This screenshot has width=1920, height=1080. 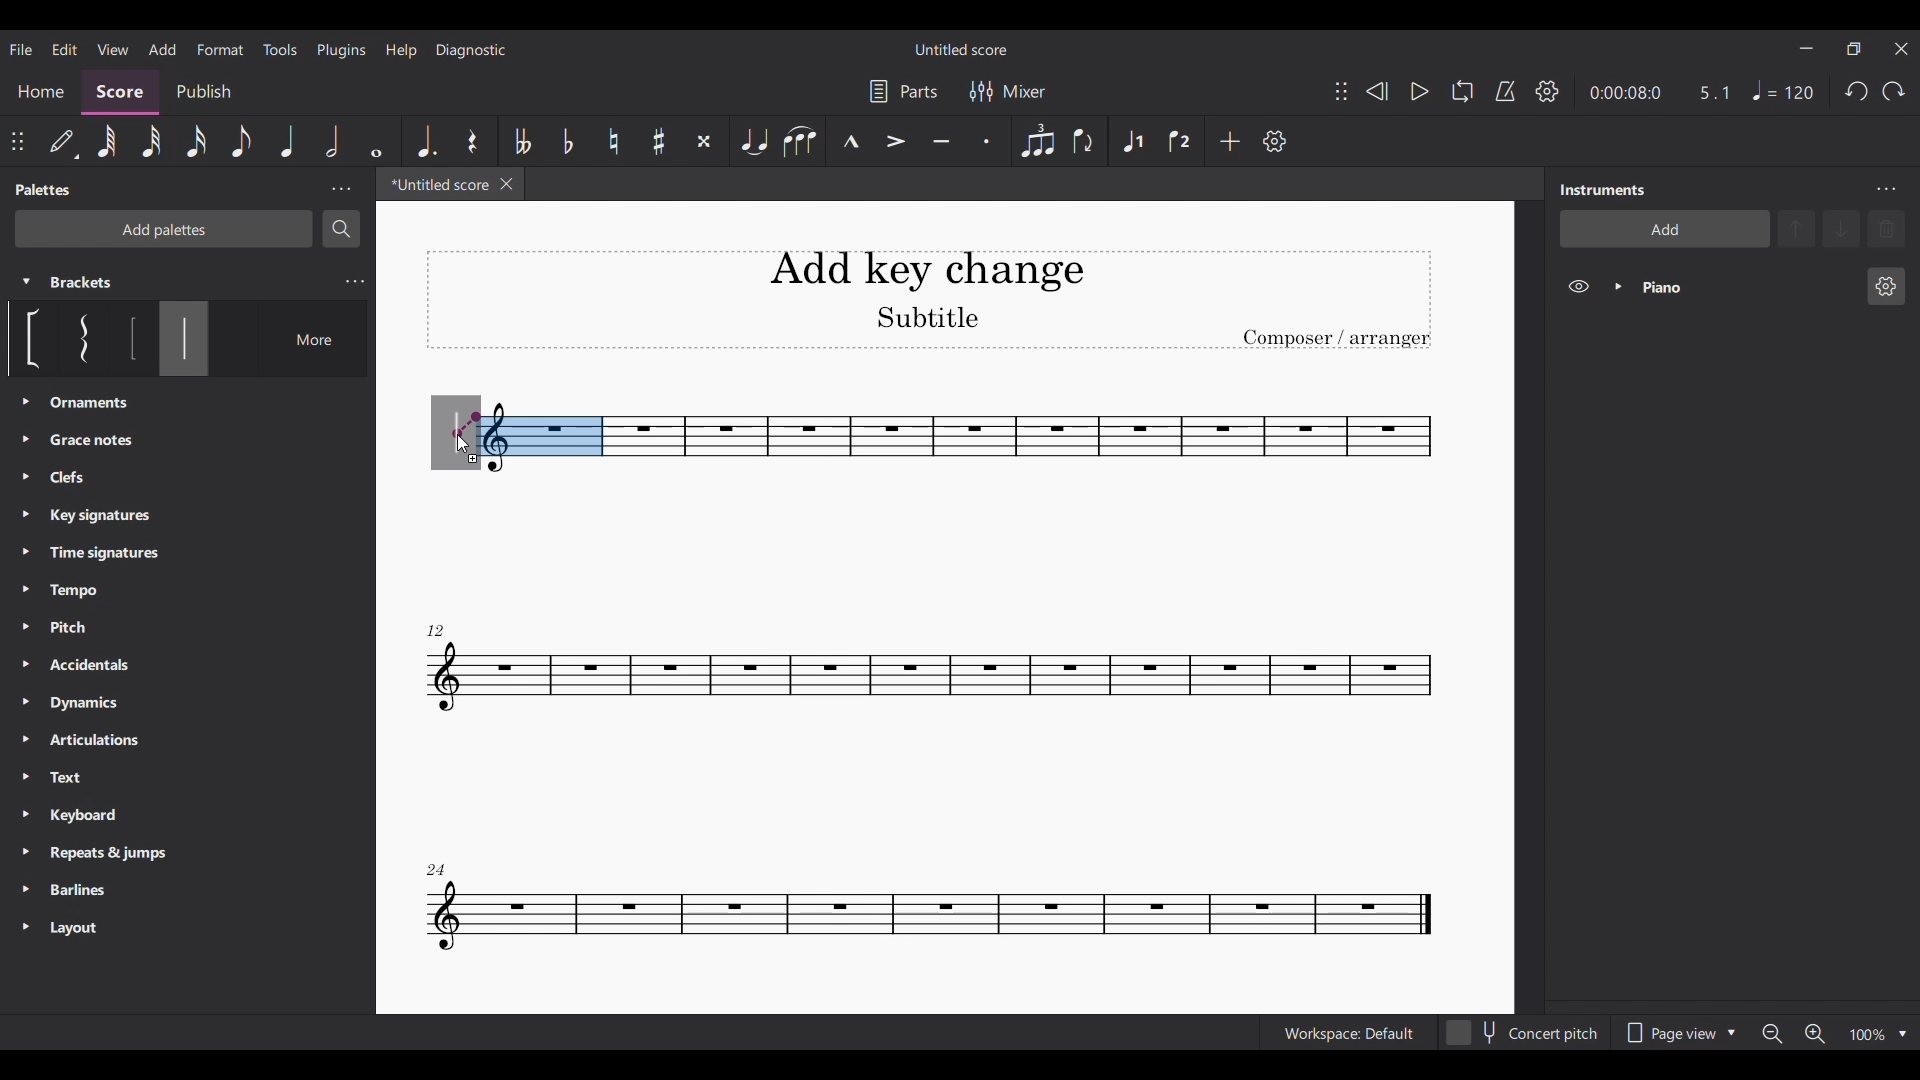 What do you see at coordinates (462, 446) in the screenshot?
I see `Cursor adding bracket to stave` at bounding box center [462, 446].